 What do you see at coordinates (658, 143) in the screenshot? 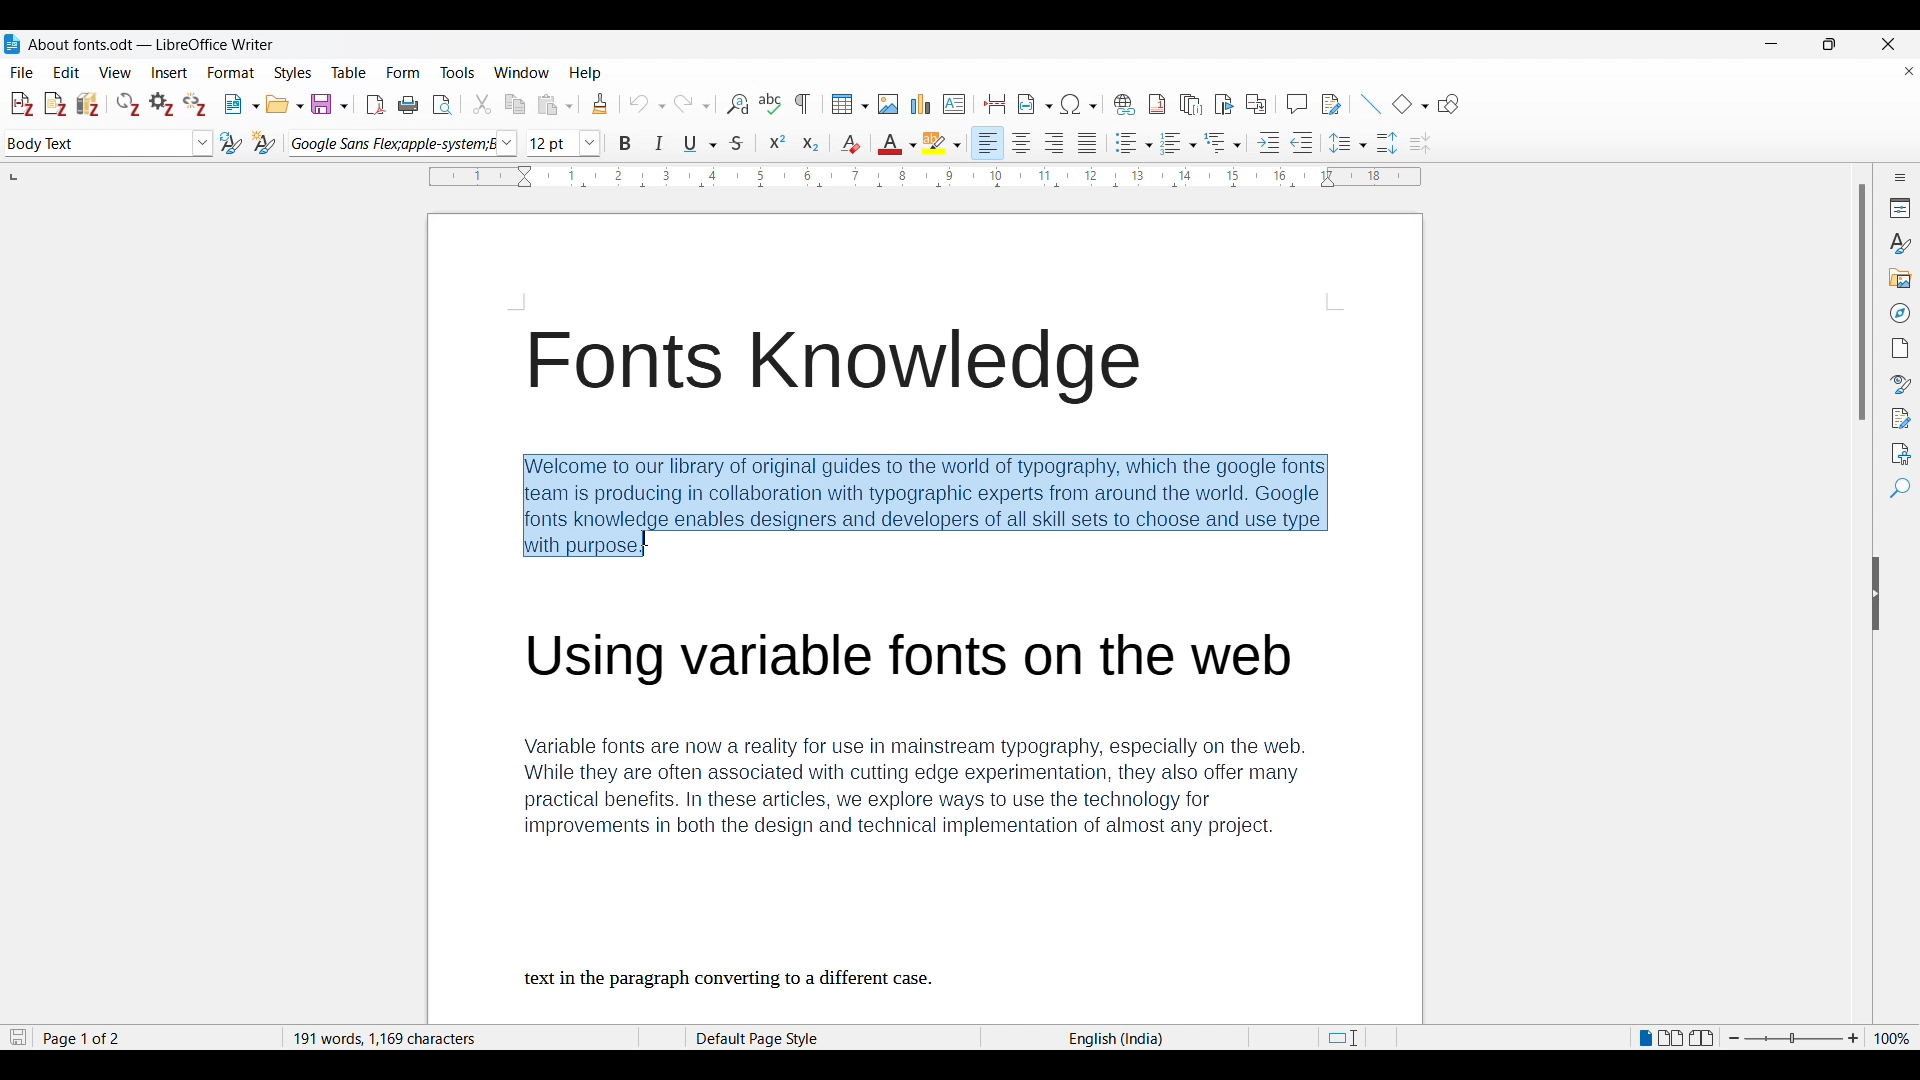
I see `Italics` at bounding box center [658, 143].